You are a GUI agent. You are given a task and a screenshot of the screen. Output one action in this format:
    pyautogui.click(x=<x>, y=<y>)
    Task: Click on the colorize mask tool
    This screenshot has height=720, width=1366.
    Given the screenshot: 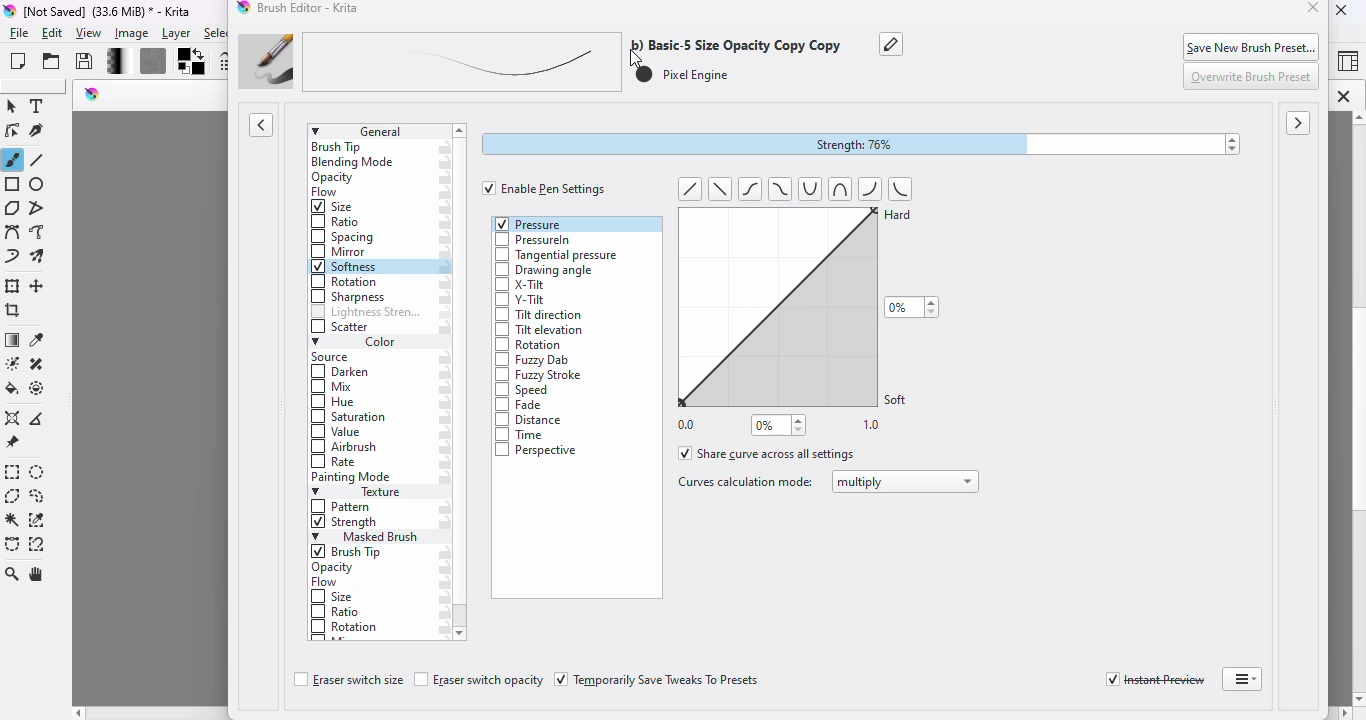 What is the action you would take?
    pyautogui.click(x=11, y=363)
    